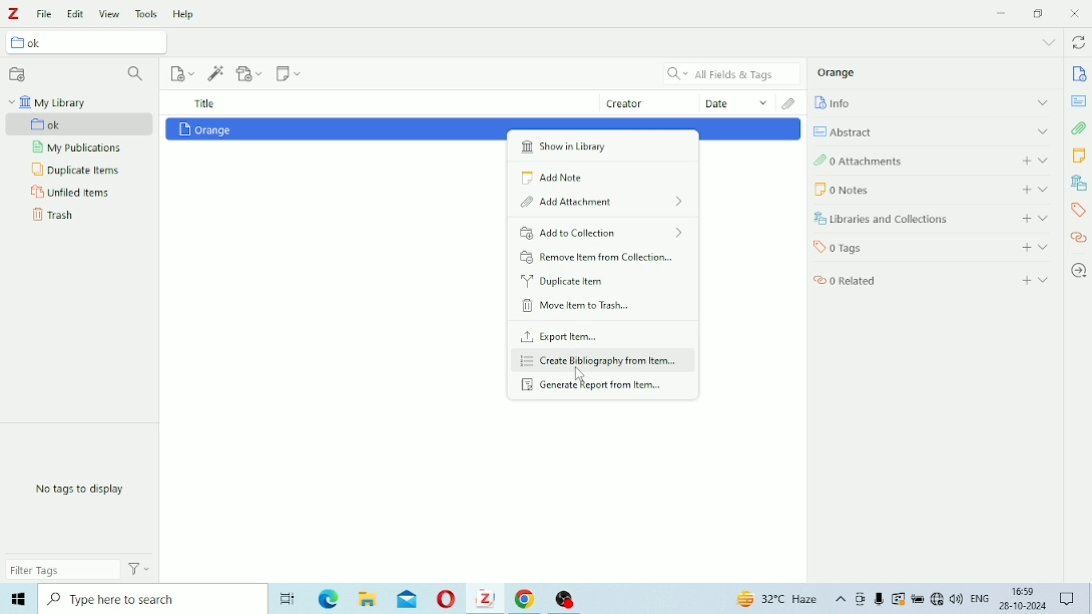  What do you see at coordinates (47, 102) in the screenshot?
I see `My Library` at bounding box center [47, 102].